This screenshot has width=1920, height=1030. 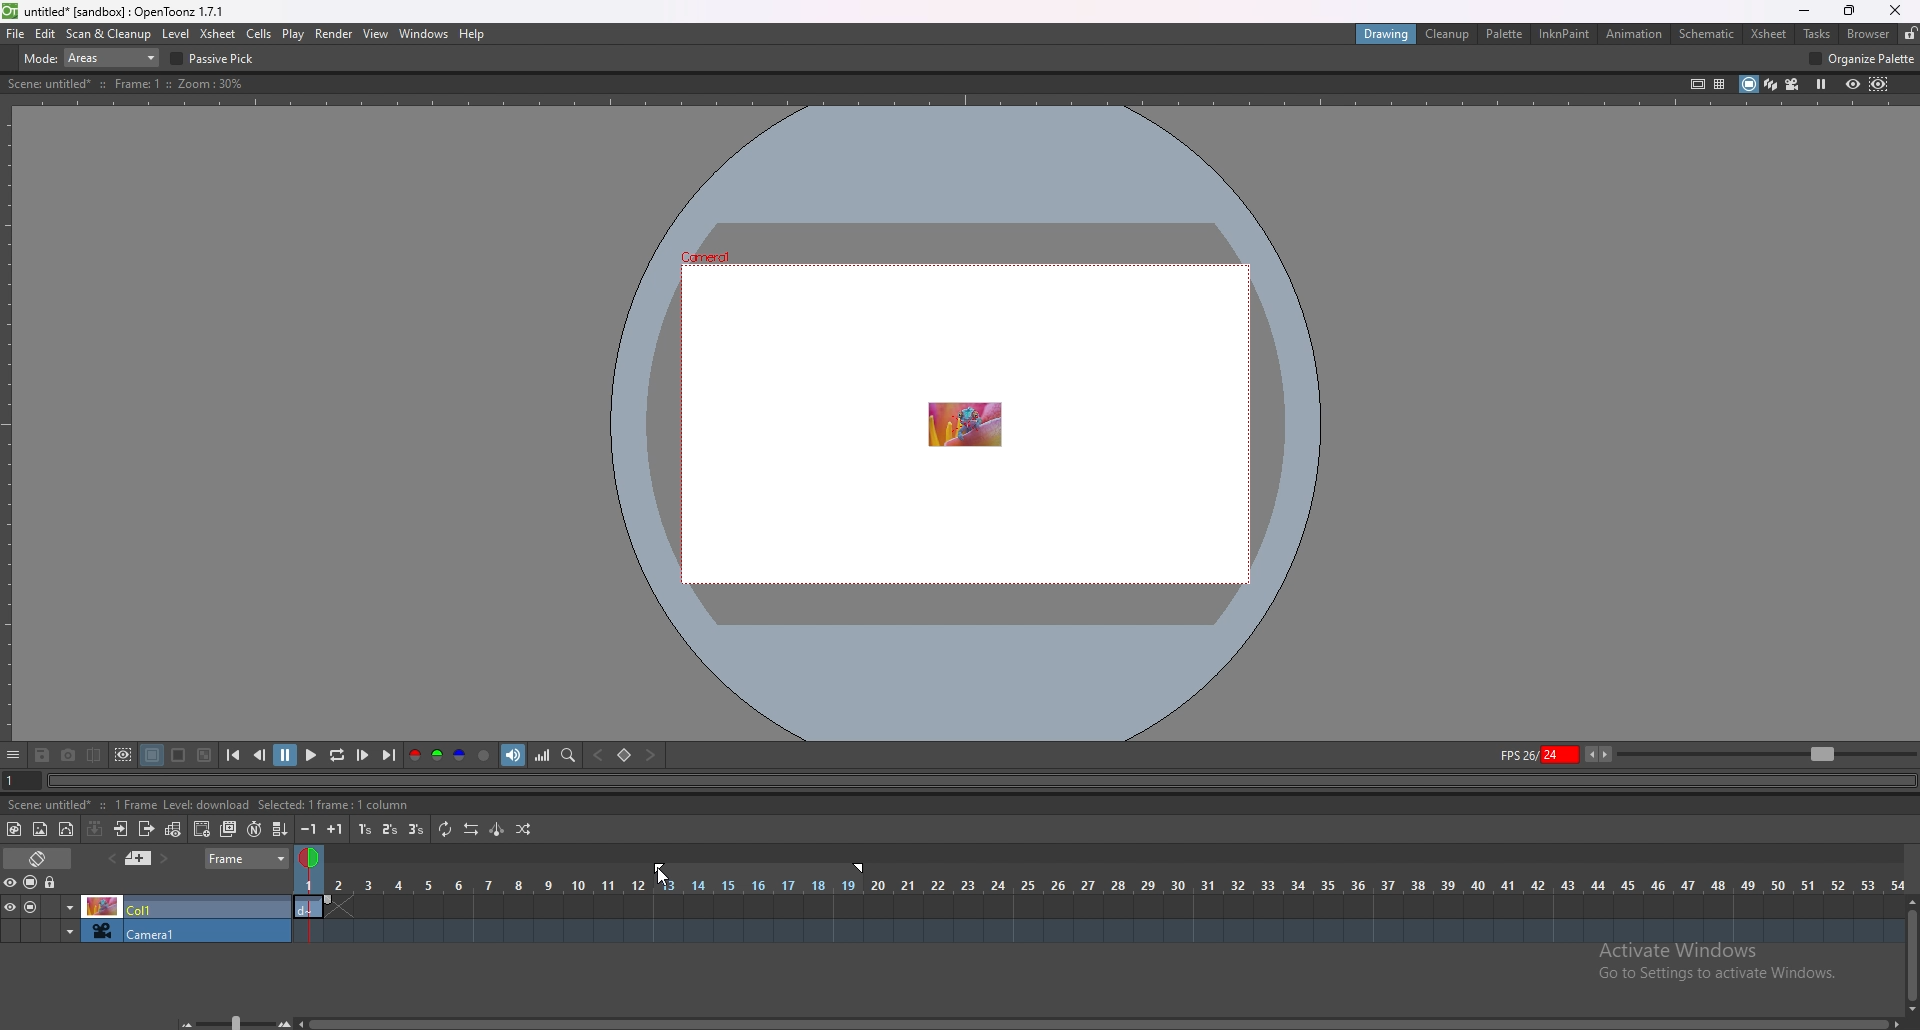 What do you see at coordinates (1707, 34) in the screenshot?
I see `schematic` at bounding box center [1707, 34].